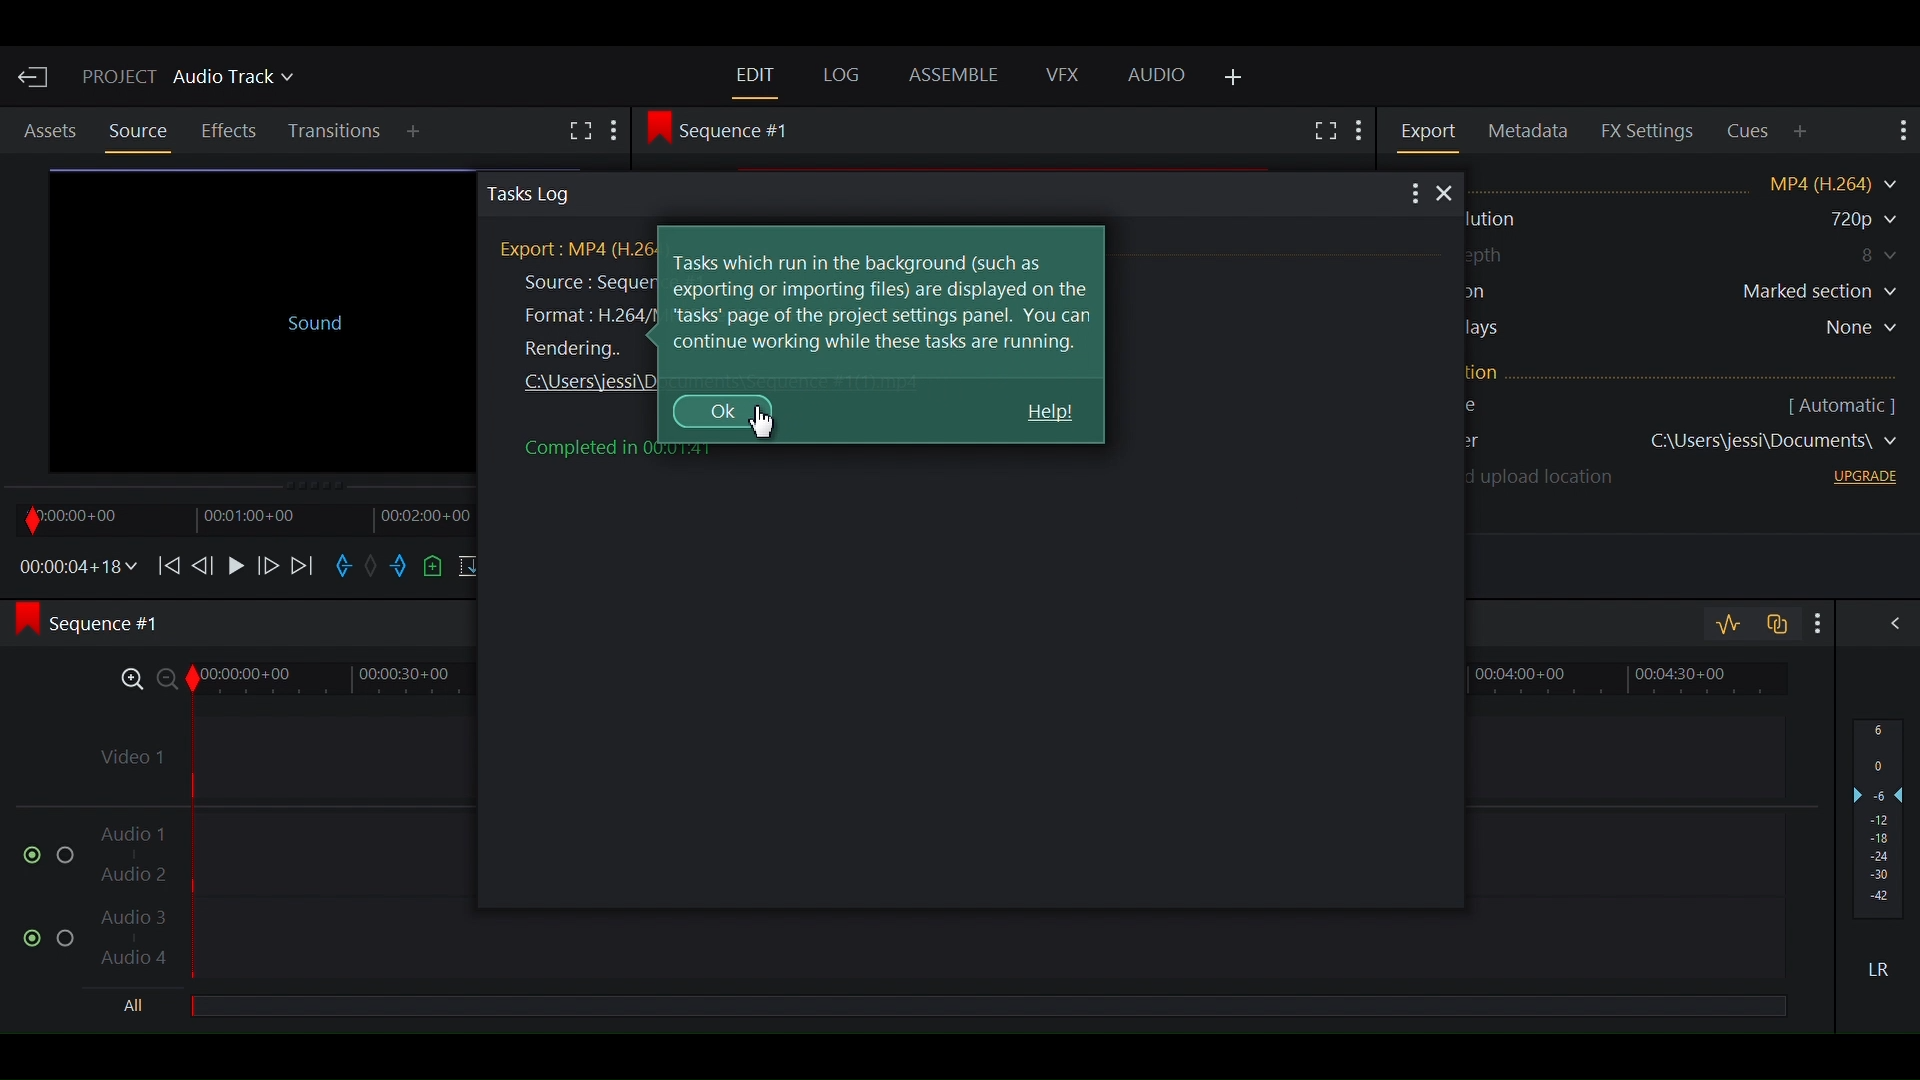  I want to click on Metadata, so click(1532, 132).